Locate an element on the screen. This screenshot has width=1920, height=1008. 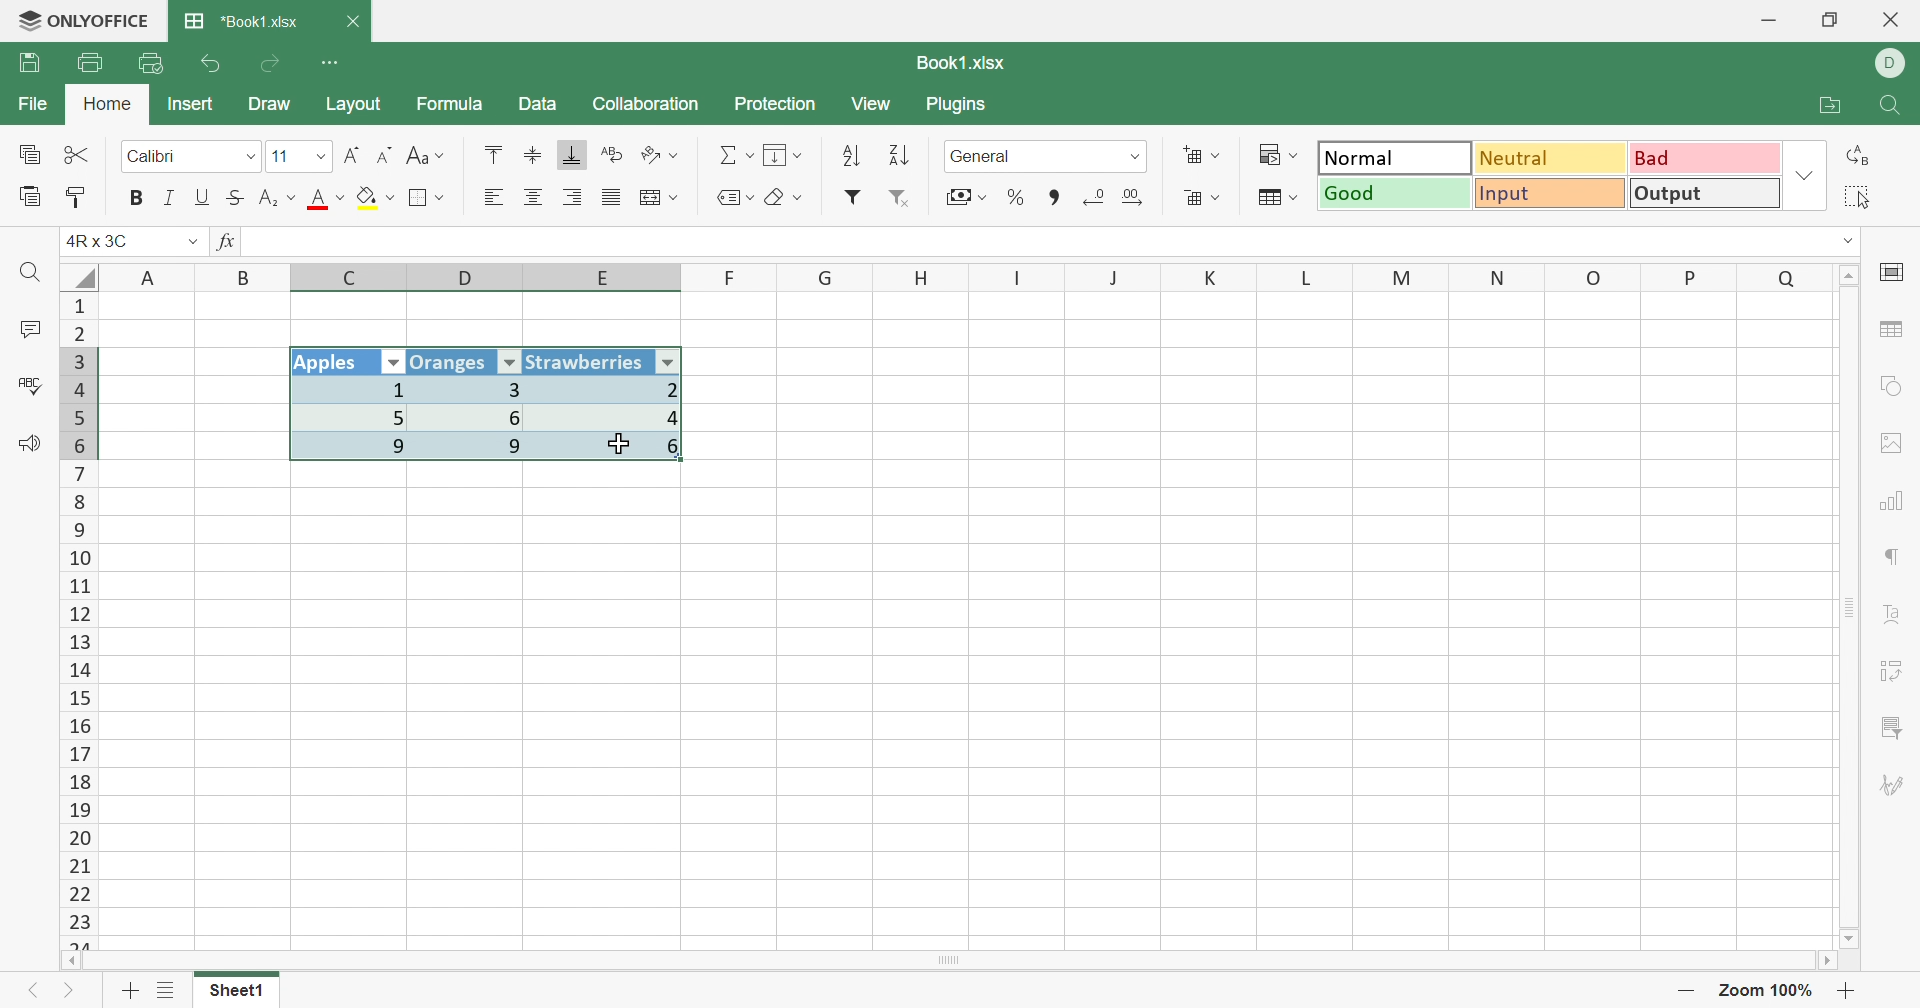
M is located at coordinates (1402, 277).